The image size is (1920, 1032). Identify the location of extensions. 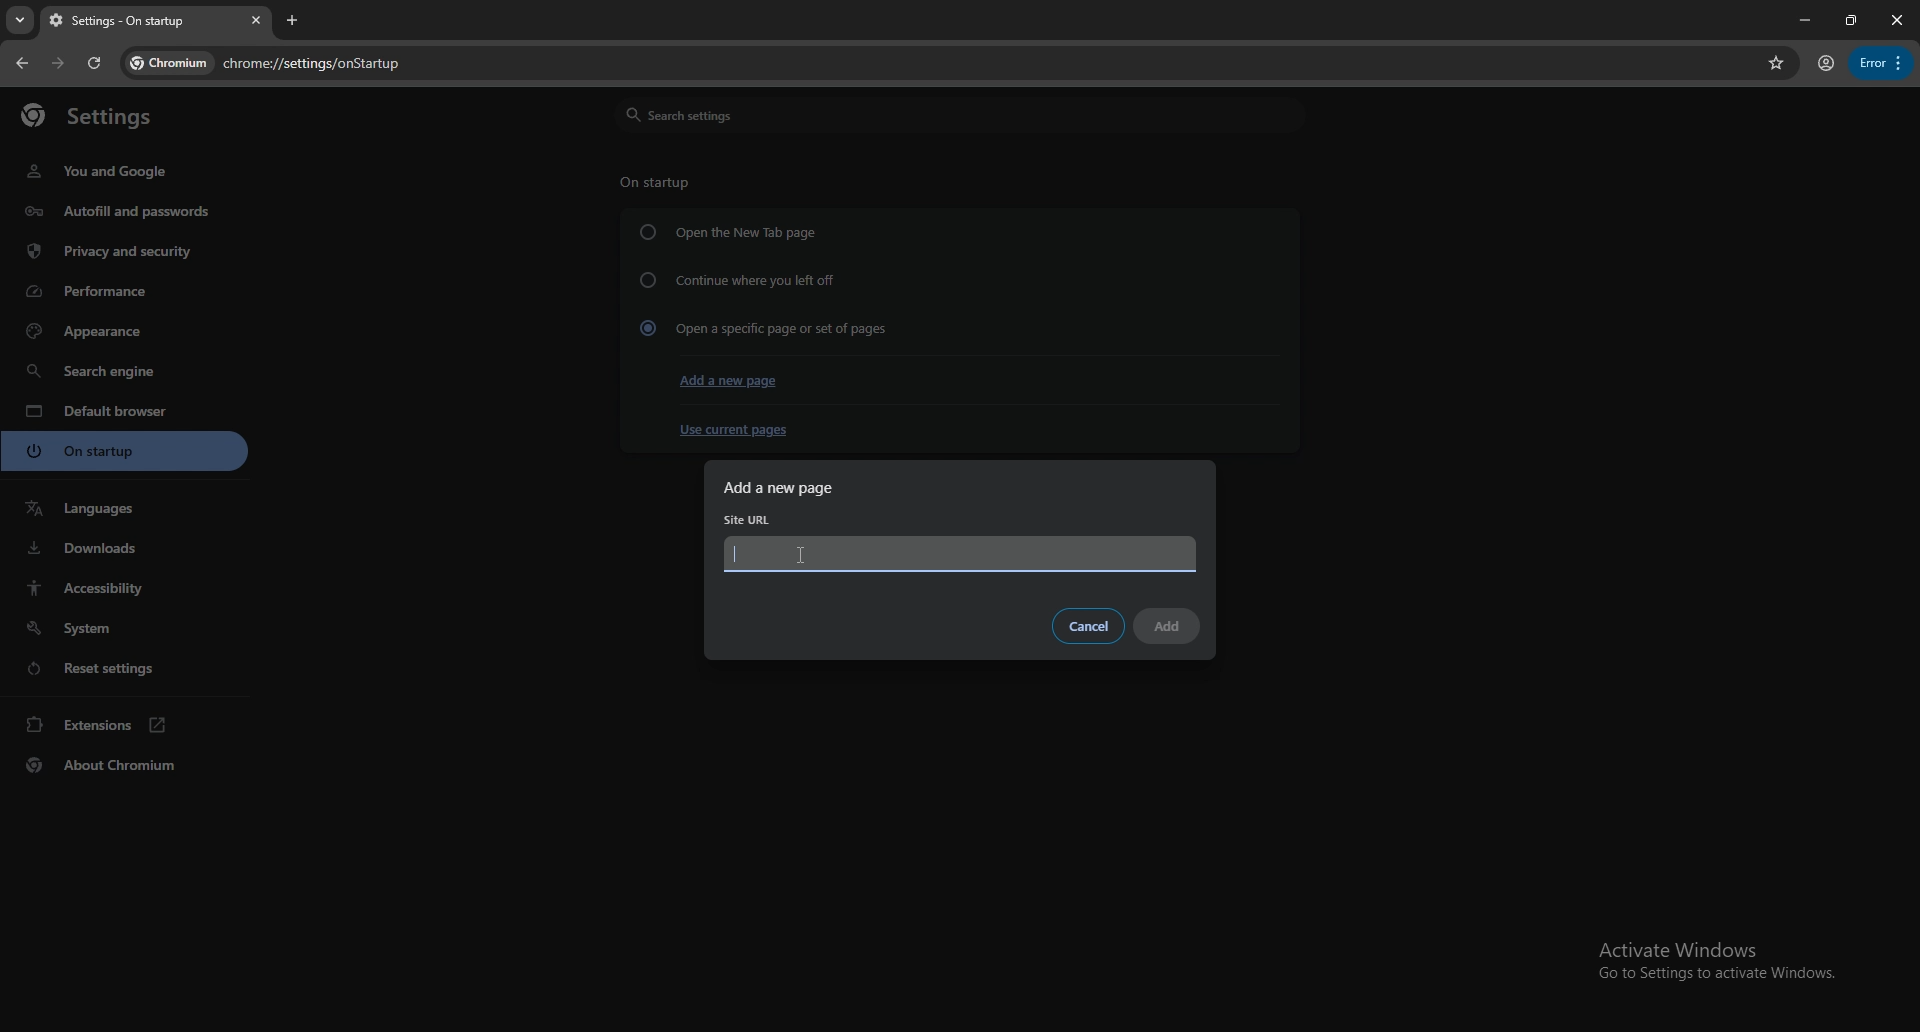
(126, 724).